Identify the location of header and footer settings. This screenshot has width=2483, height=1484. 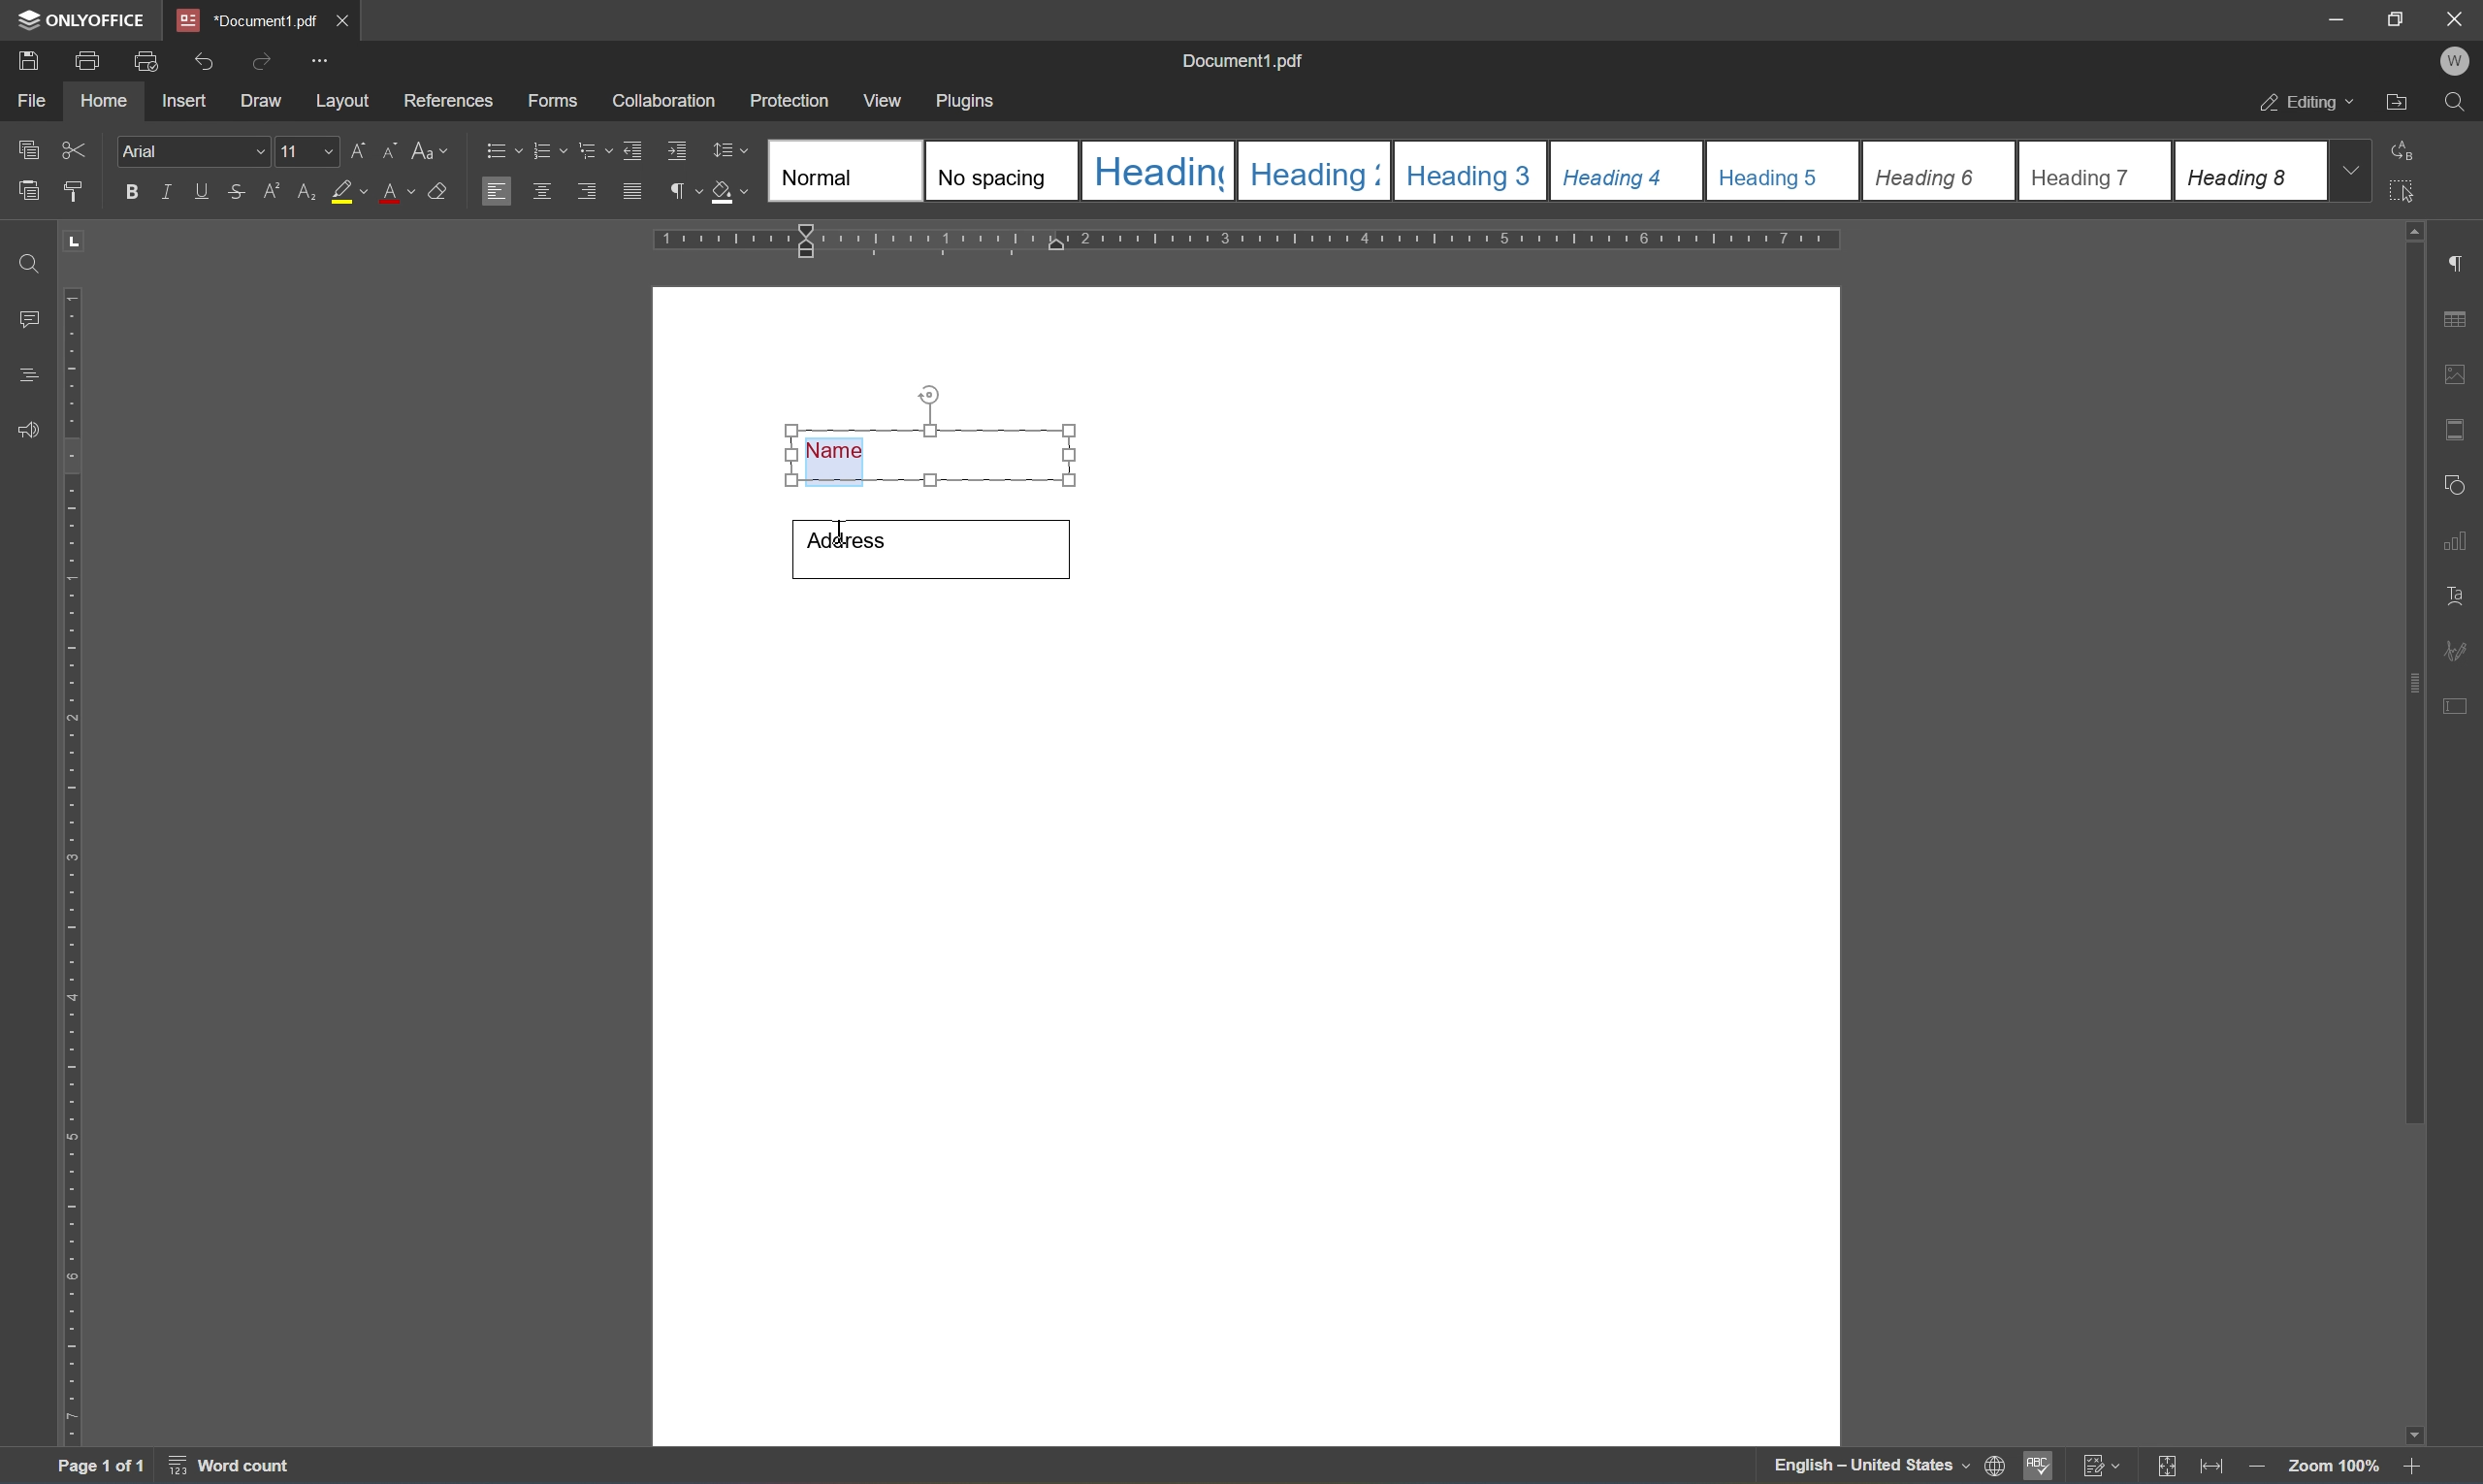
(2454, 427).